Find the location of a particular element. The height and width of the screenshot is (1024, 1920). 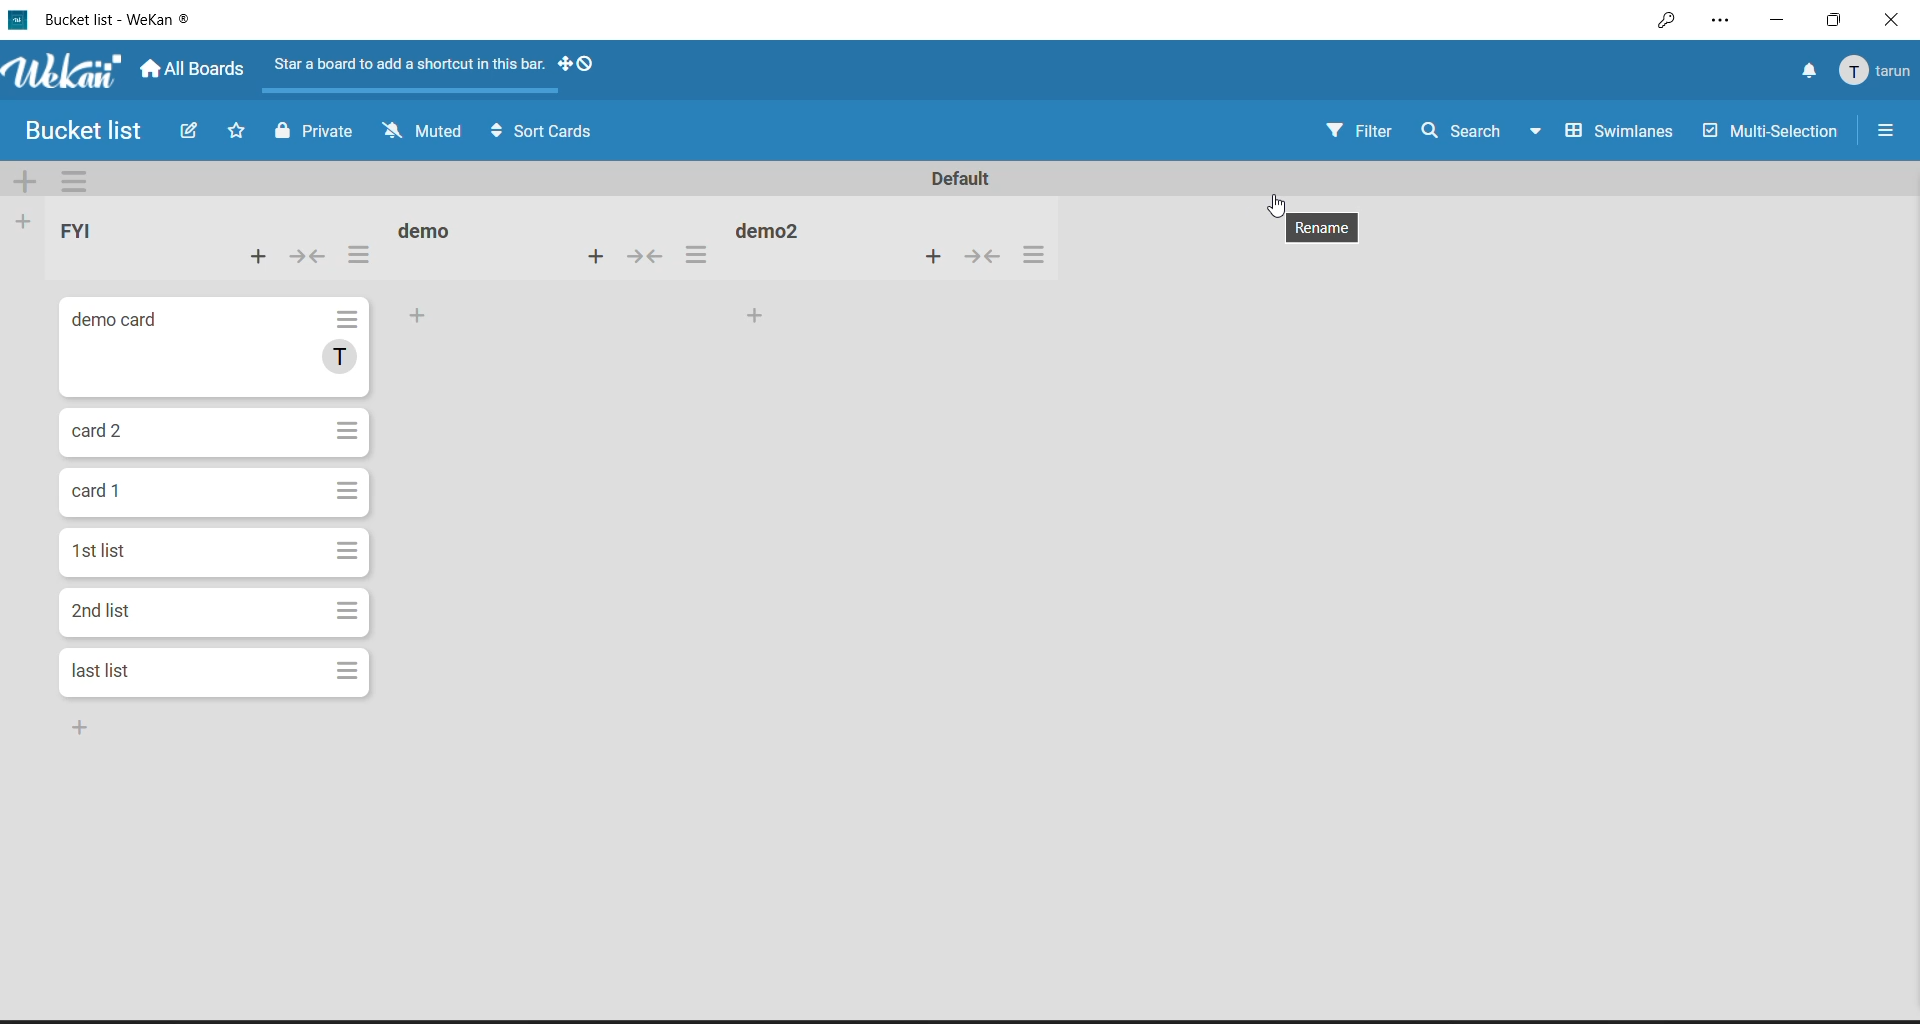

list title is located at coordinates (773, 229).